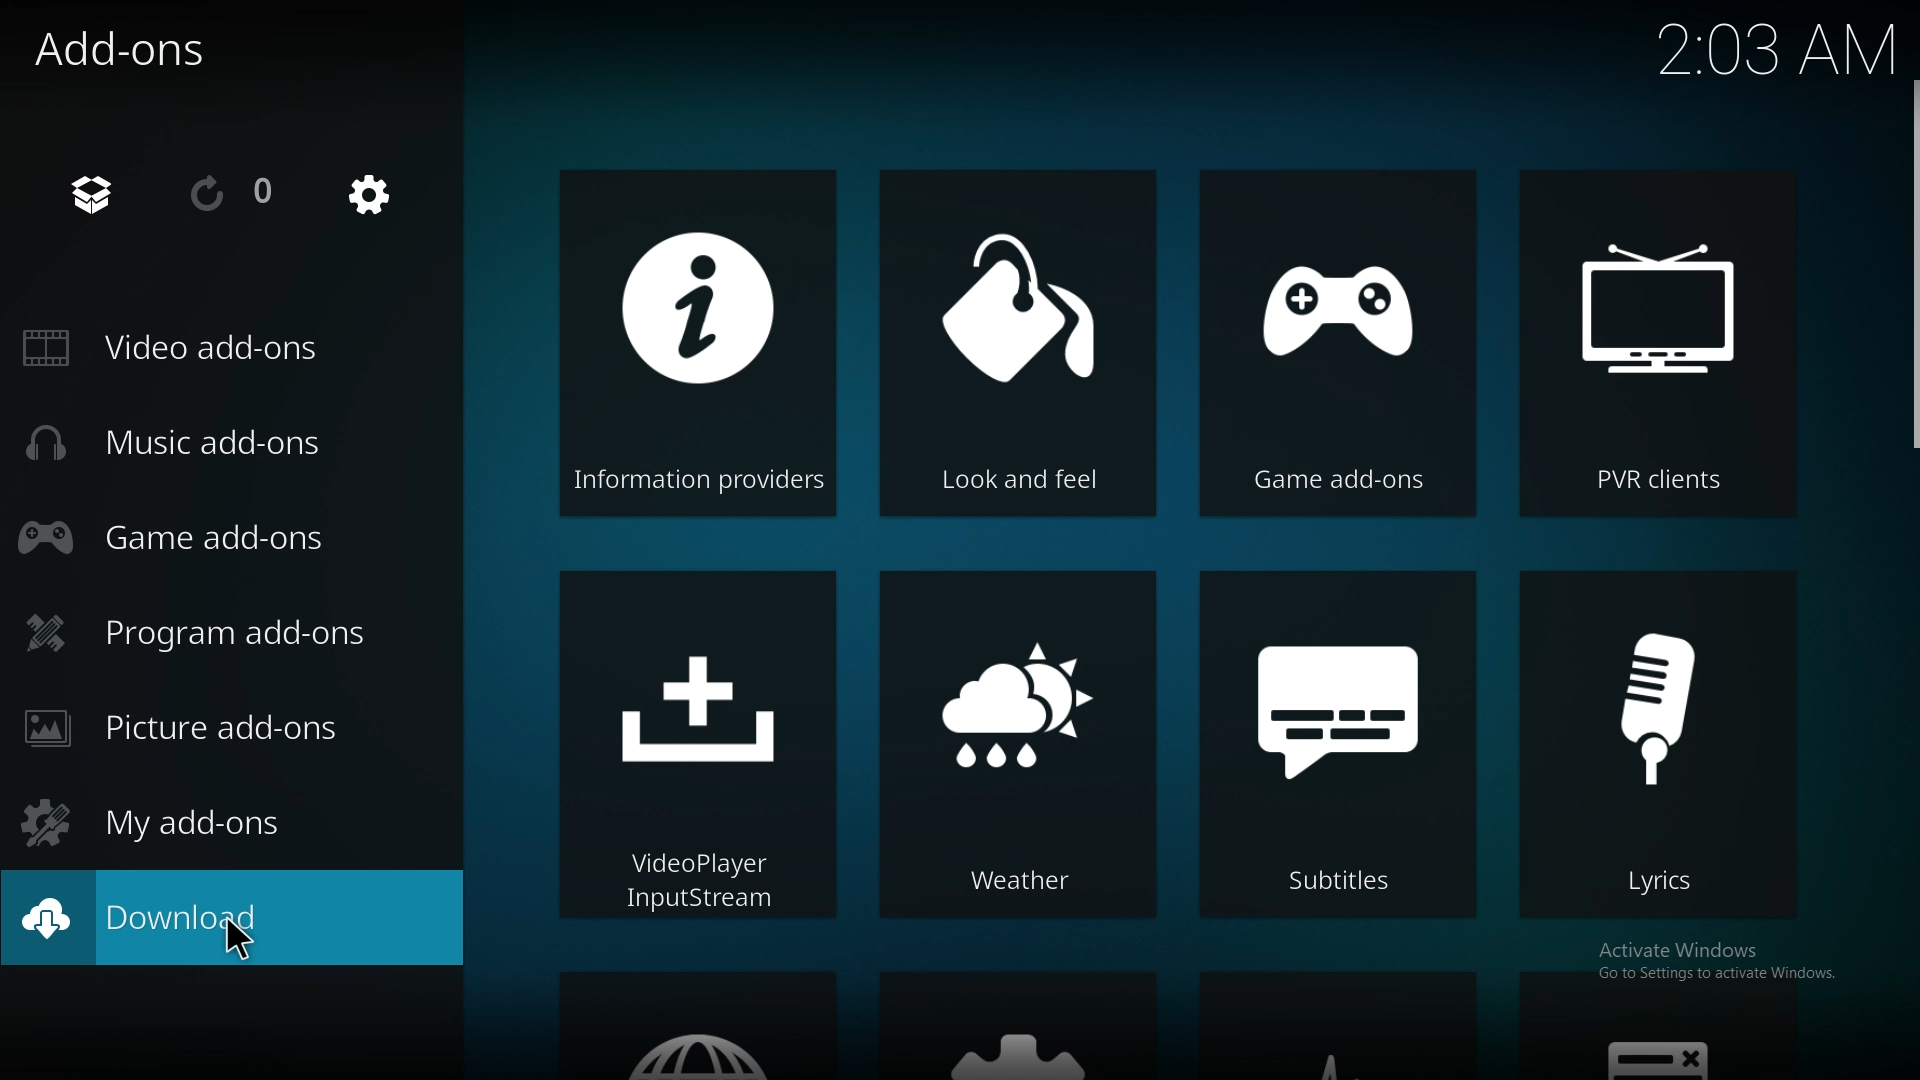 Image resolution: width=1920 pixels, height=1080 pixels. I want to click on sub titles, so click(1333, 745).